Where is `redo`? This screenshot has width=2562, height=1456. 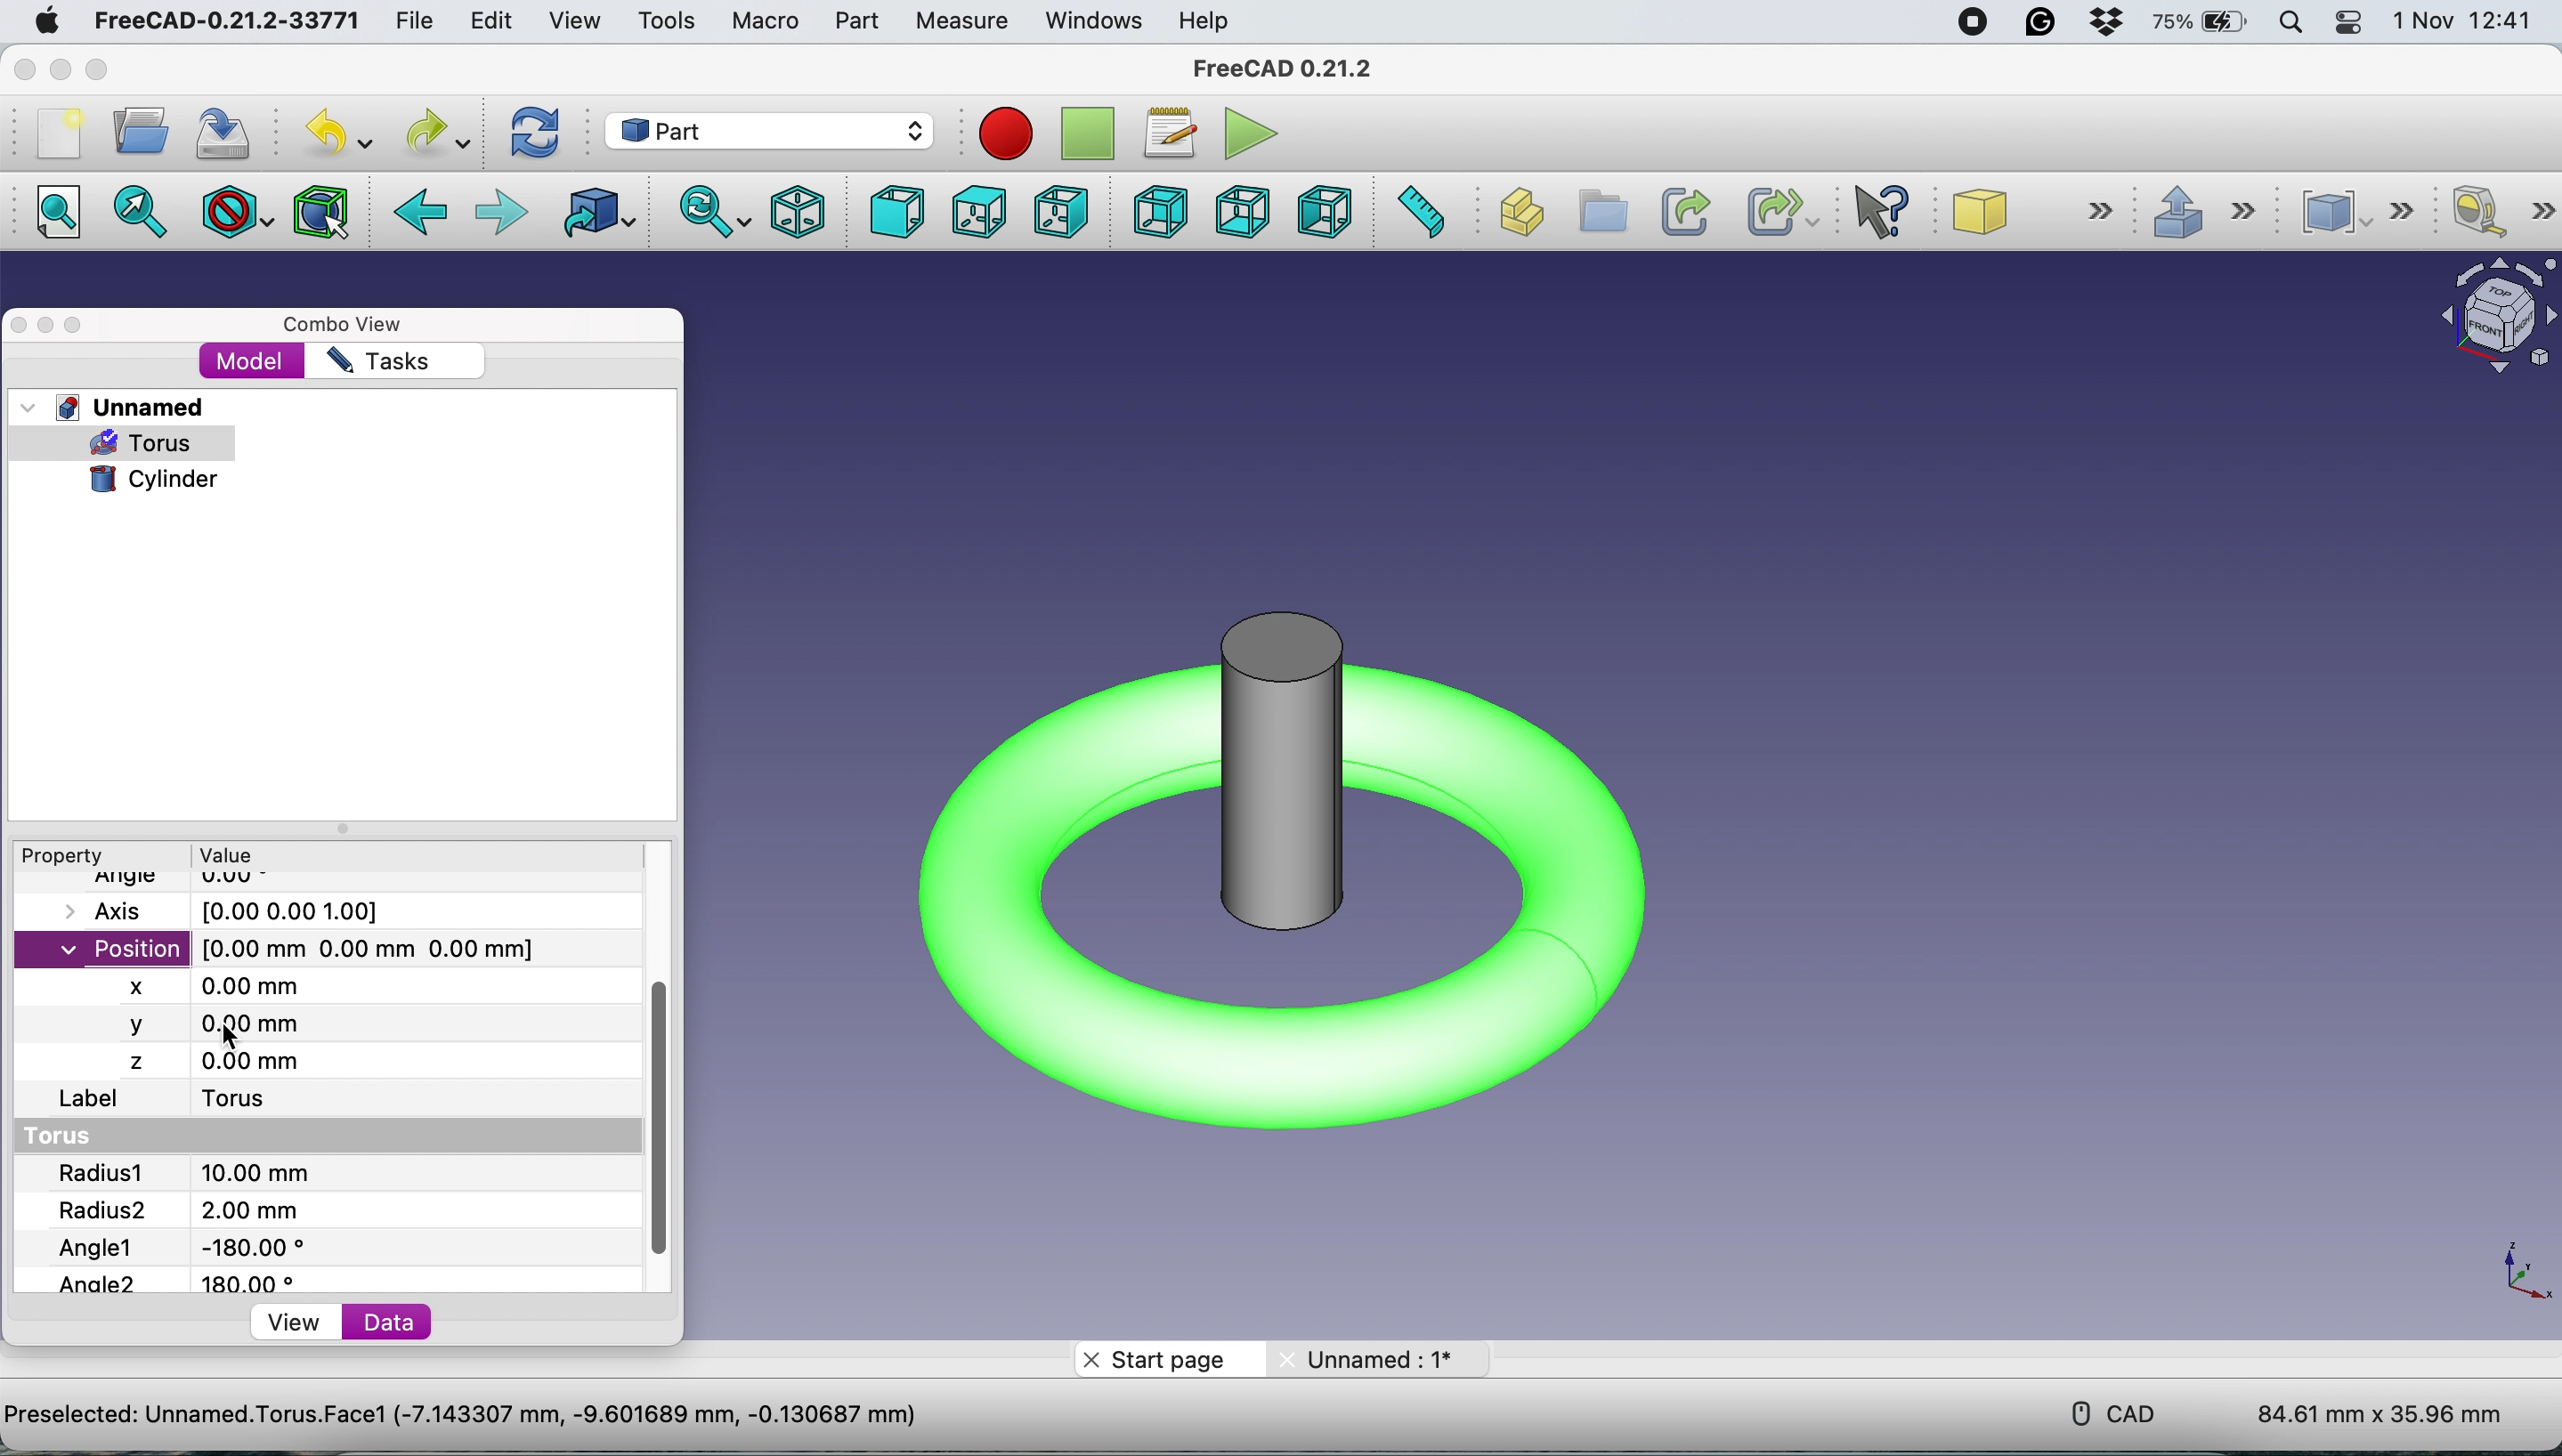
redo is located at coordinates (433, 130).